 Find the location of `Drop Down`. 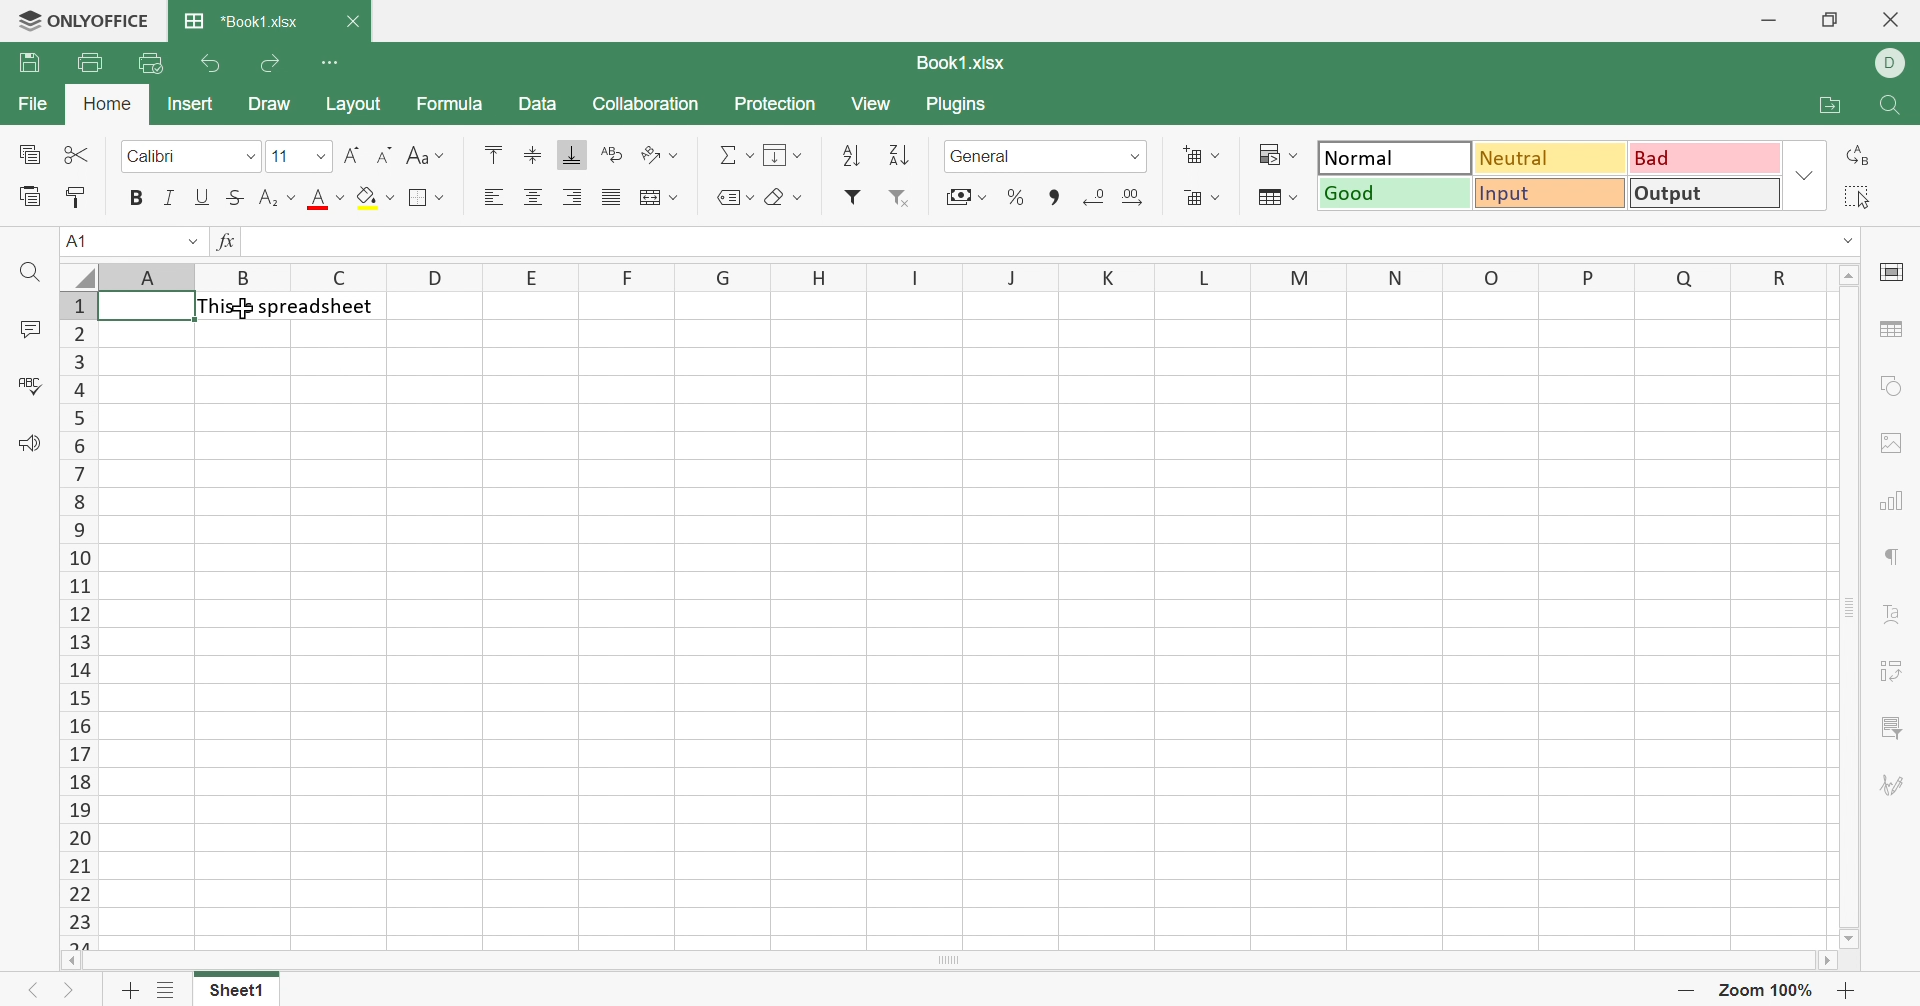

Drop Down is located at coordinates (751, 197).